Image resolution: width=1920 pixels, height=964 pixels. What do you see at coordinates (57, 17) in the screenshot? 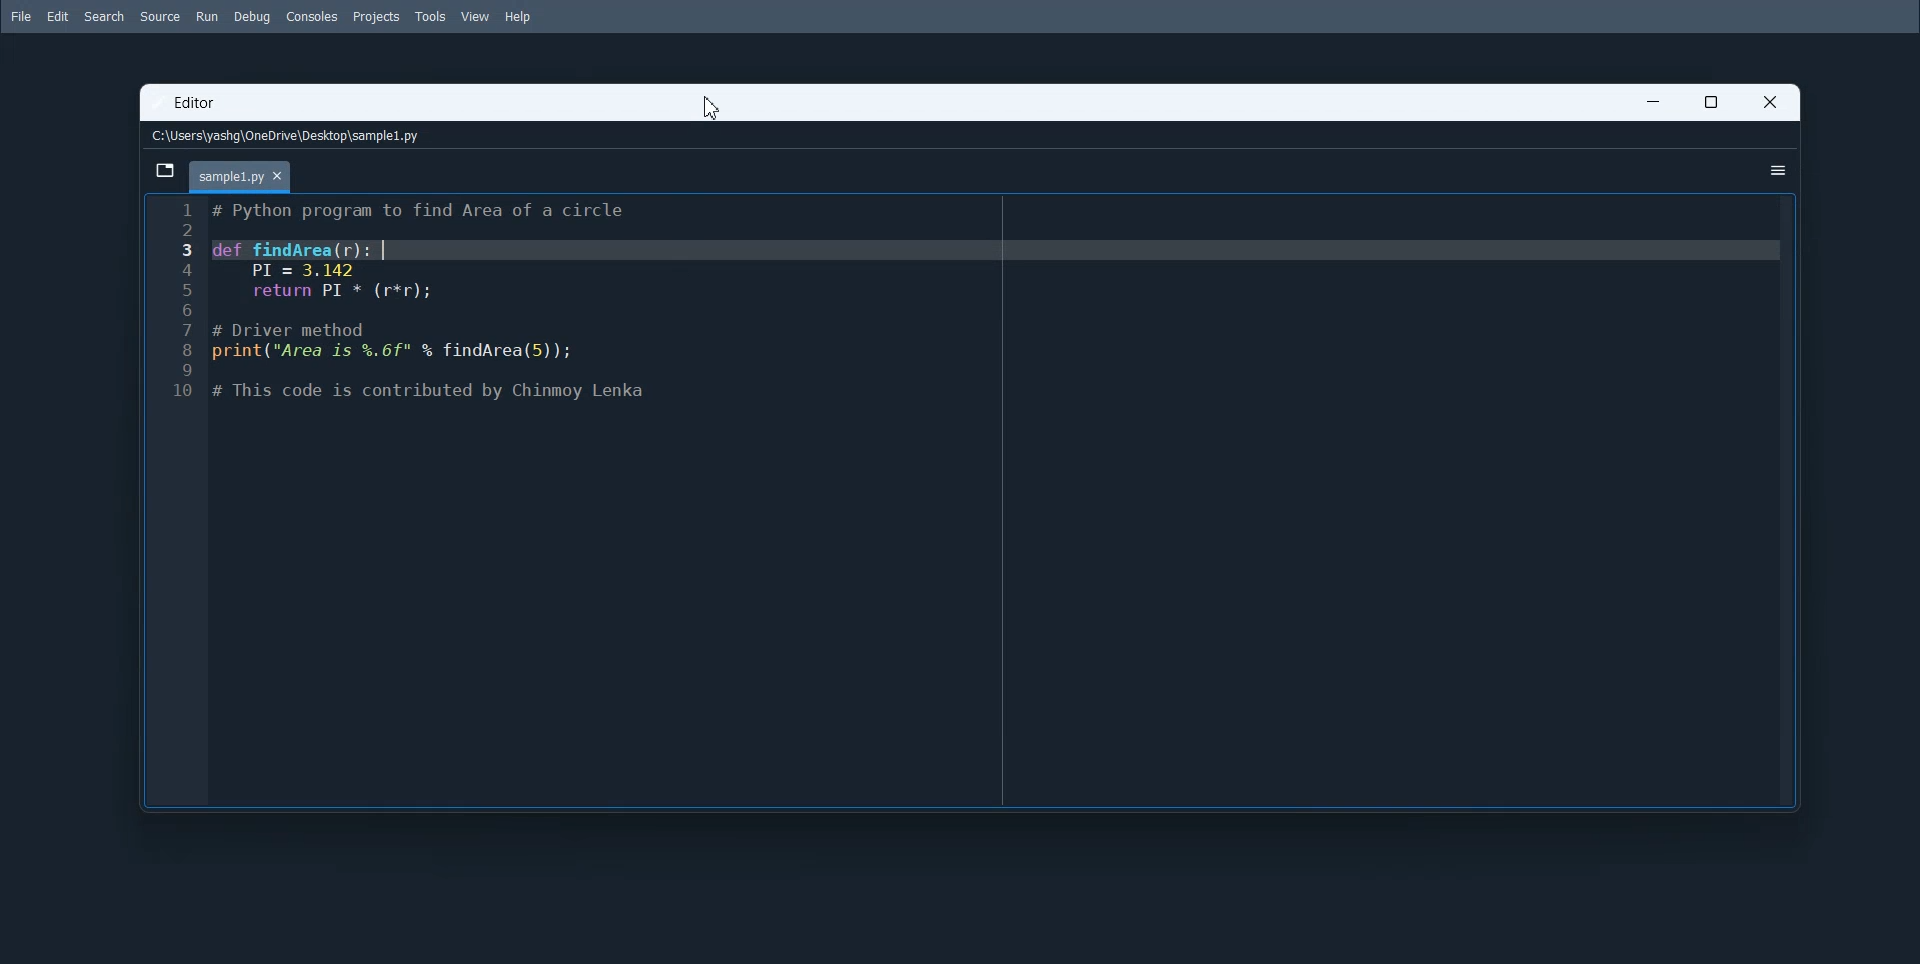
I see `Edit` at bounding box center [57, 17].